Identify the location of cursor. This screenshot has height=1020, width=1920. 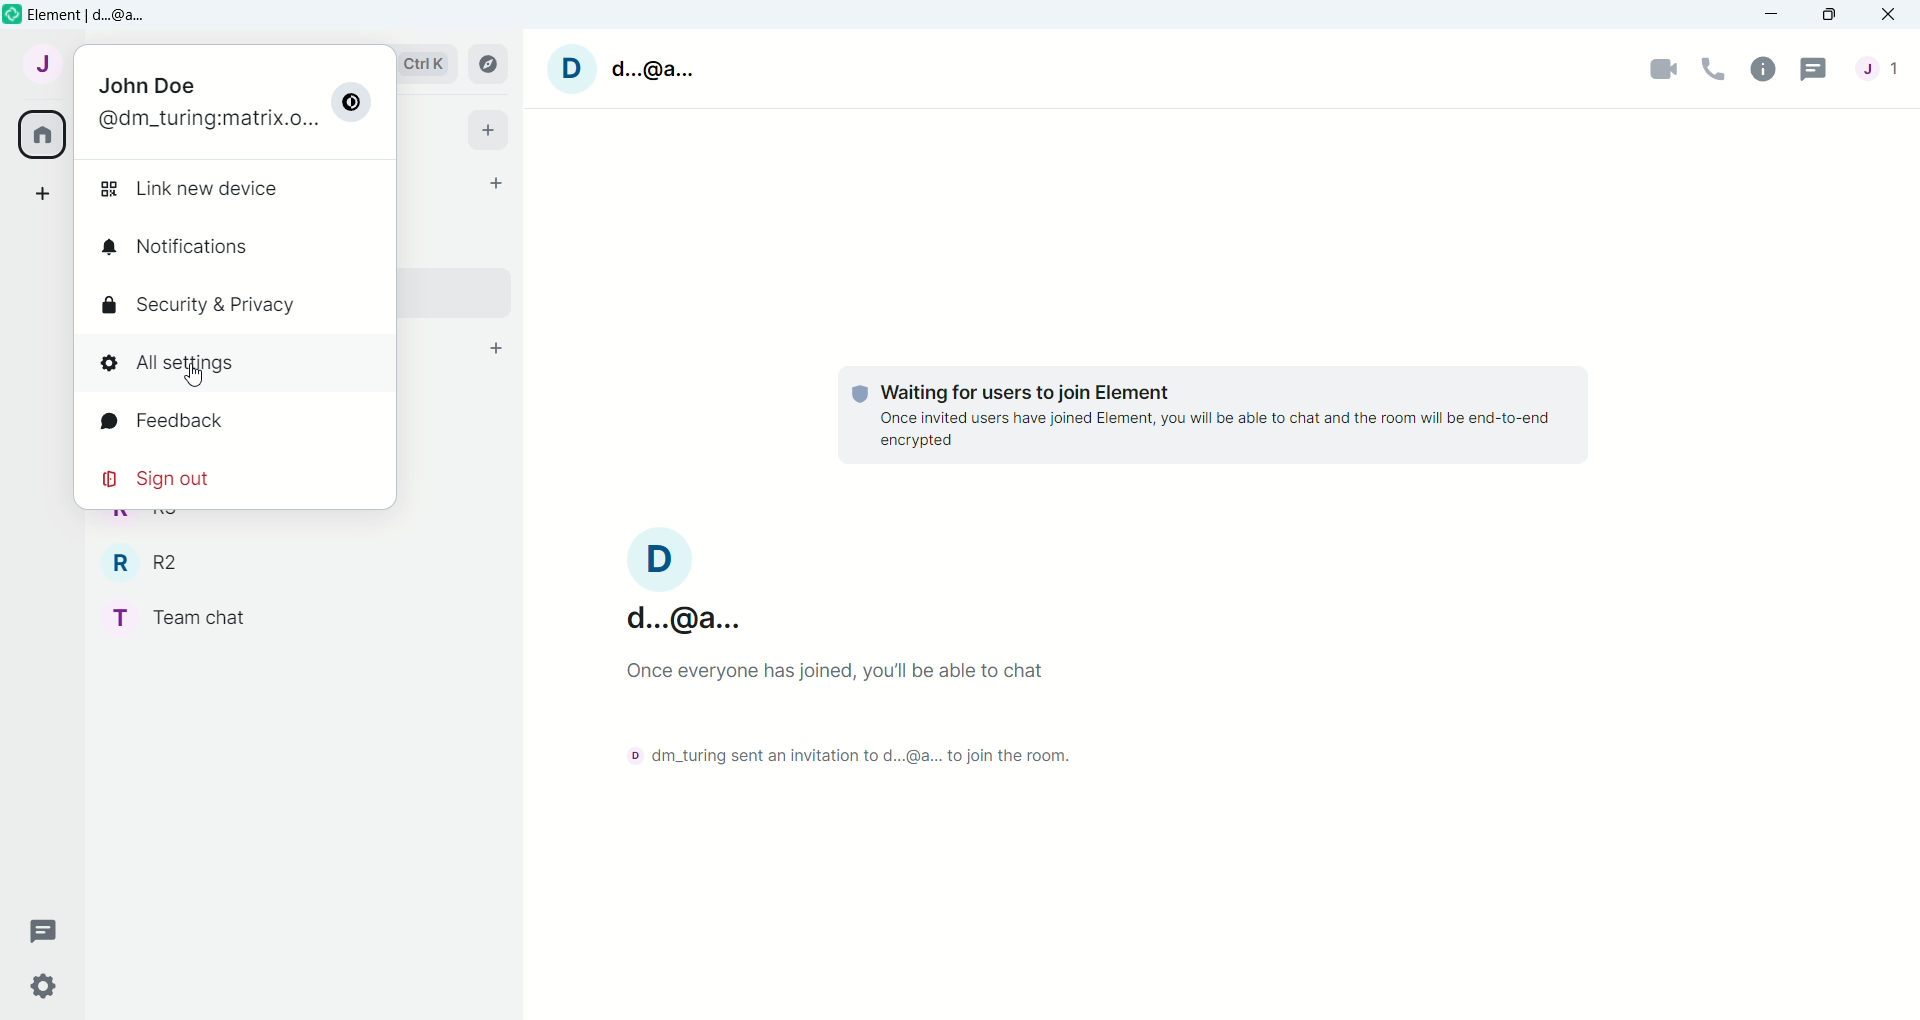
(200, 372).